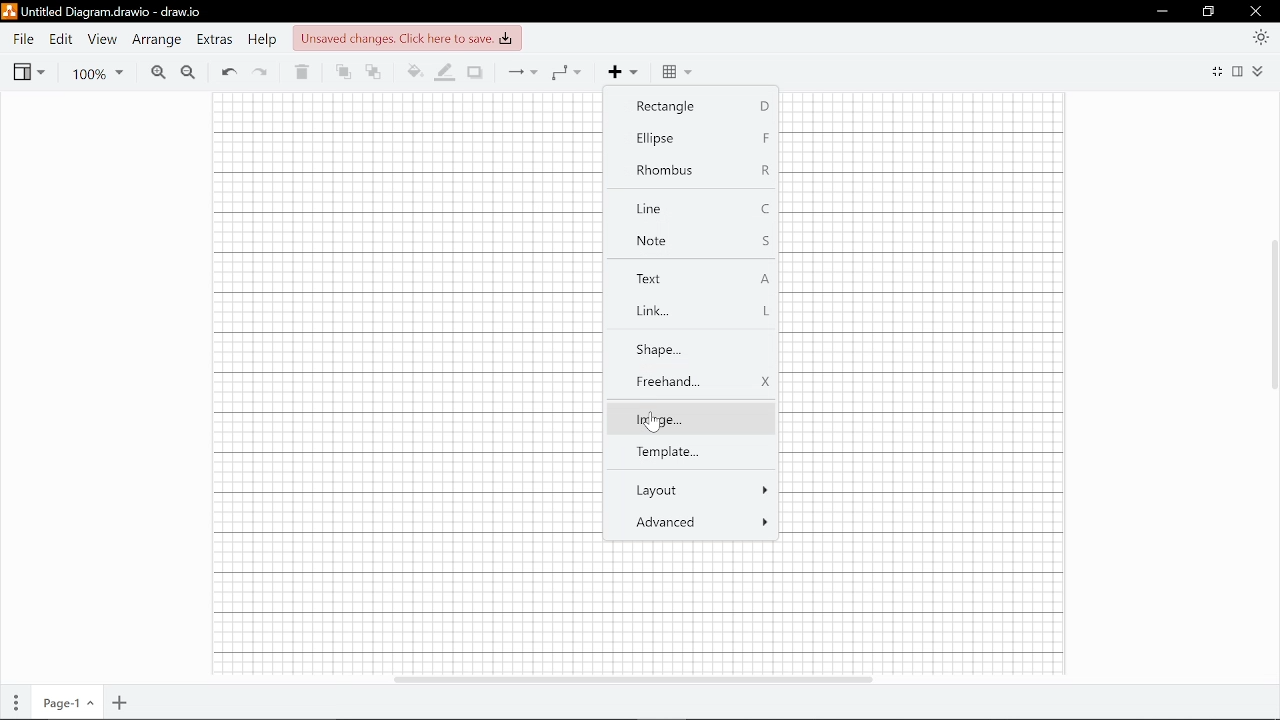 This screenshot has width=1280, height=720. What do you see at coordinates (694, 137) in the screenshot?
I see `Ellipse` at bounding box center [694, 137].